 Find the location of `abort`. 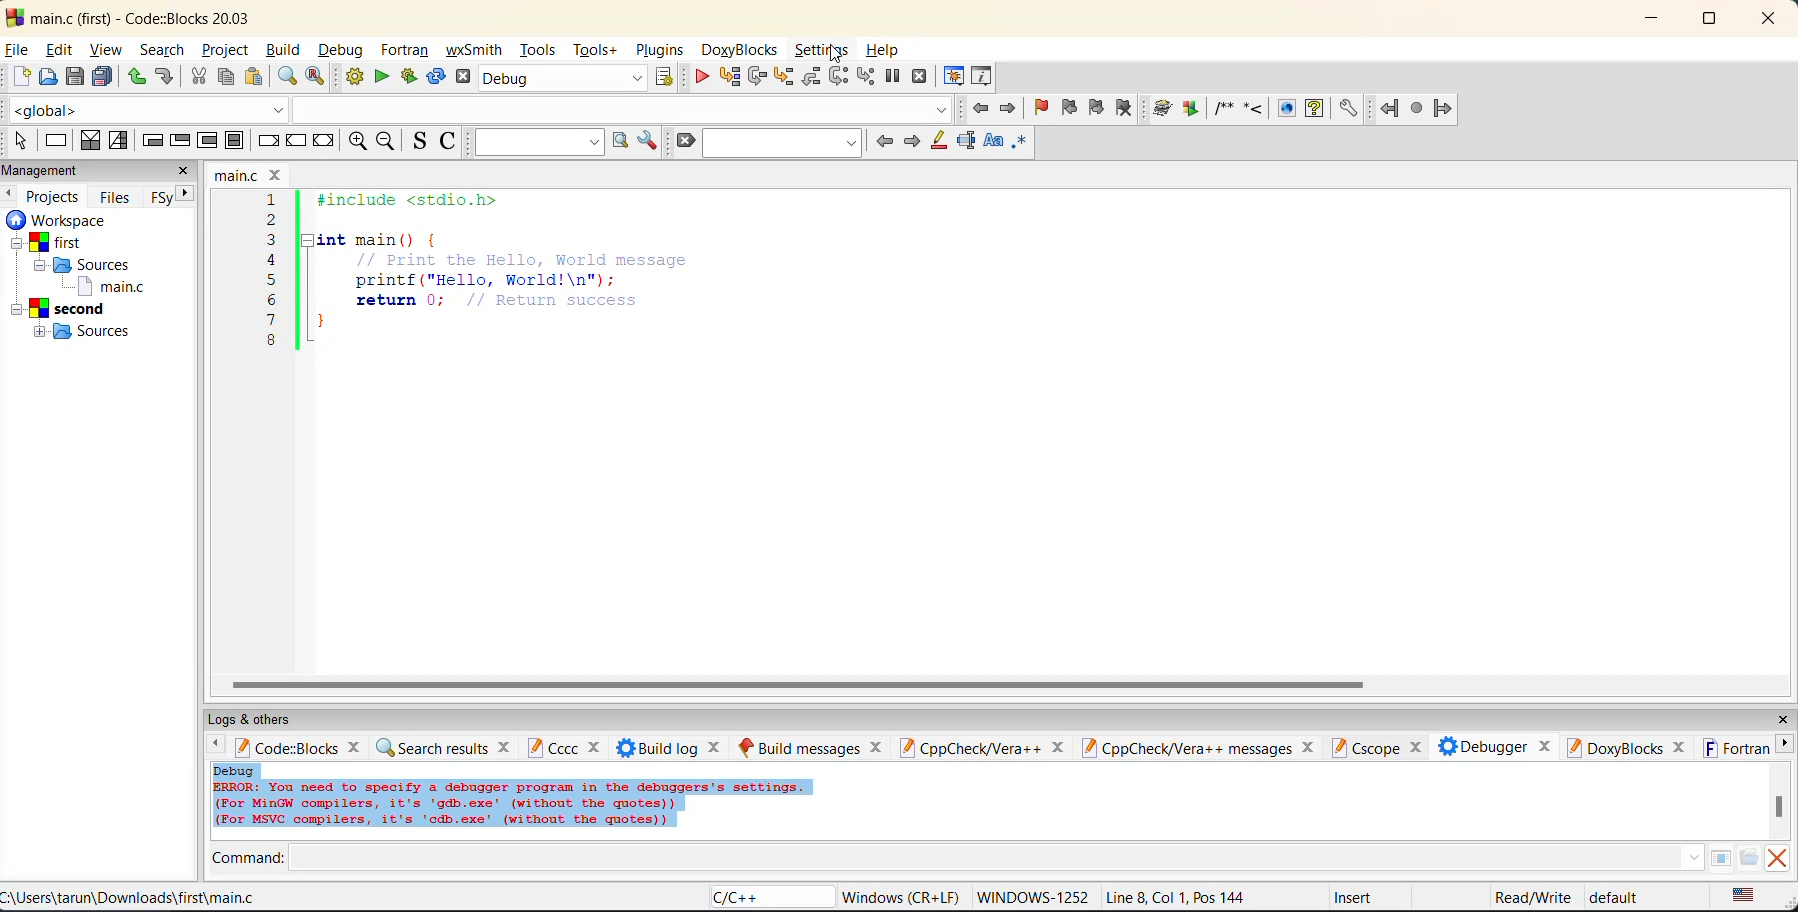

abort is located at coordinates (465, 77).